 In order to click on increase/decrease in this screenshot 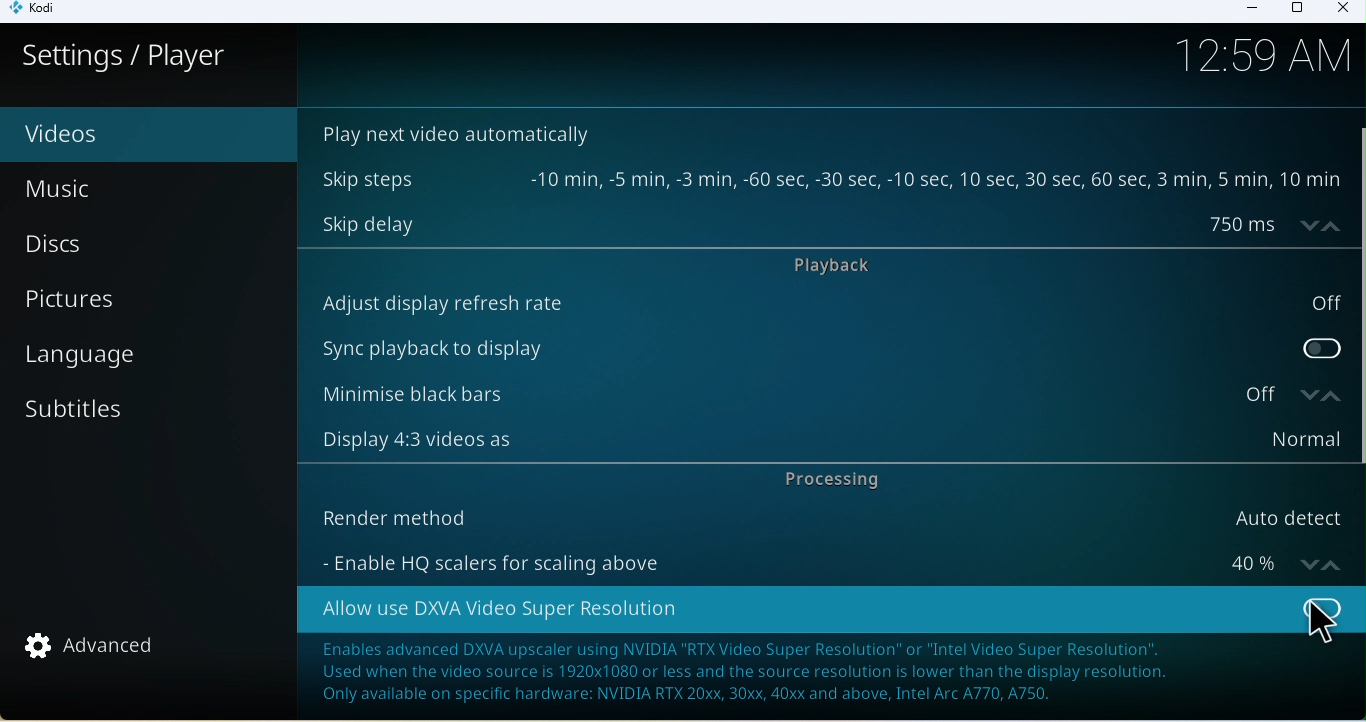, I will do `click(1315, 226)`.